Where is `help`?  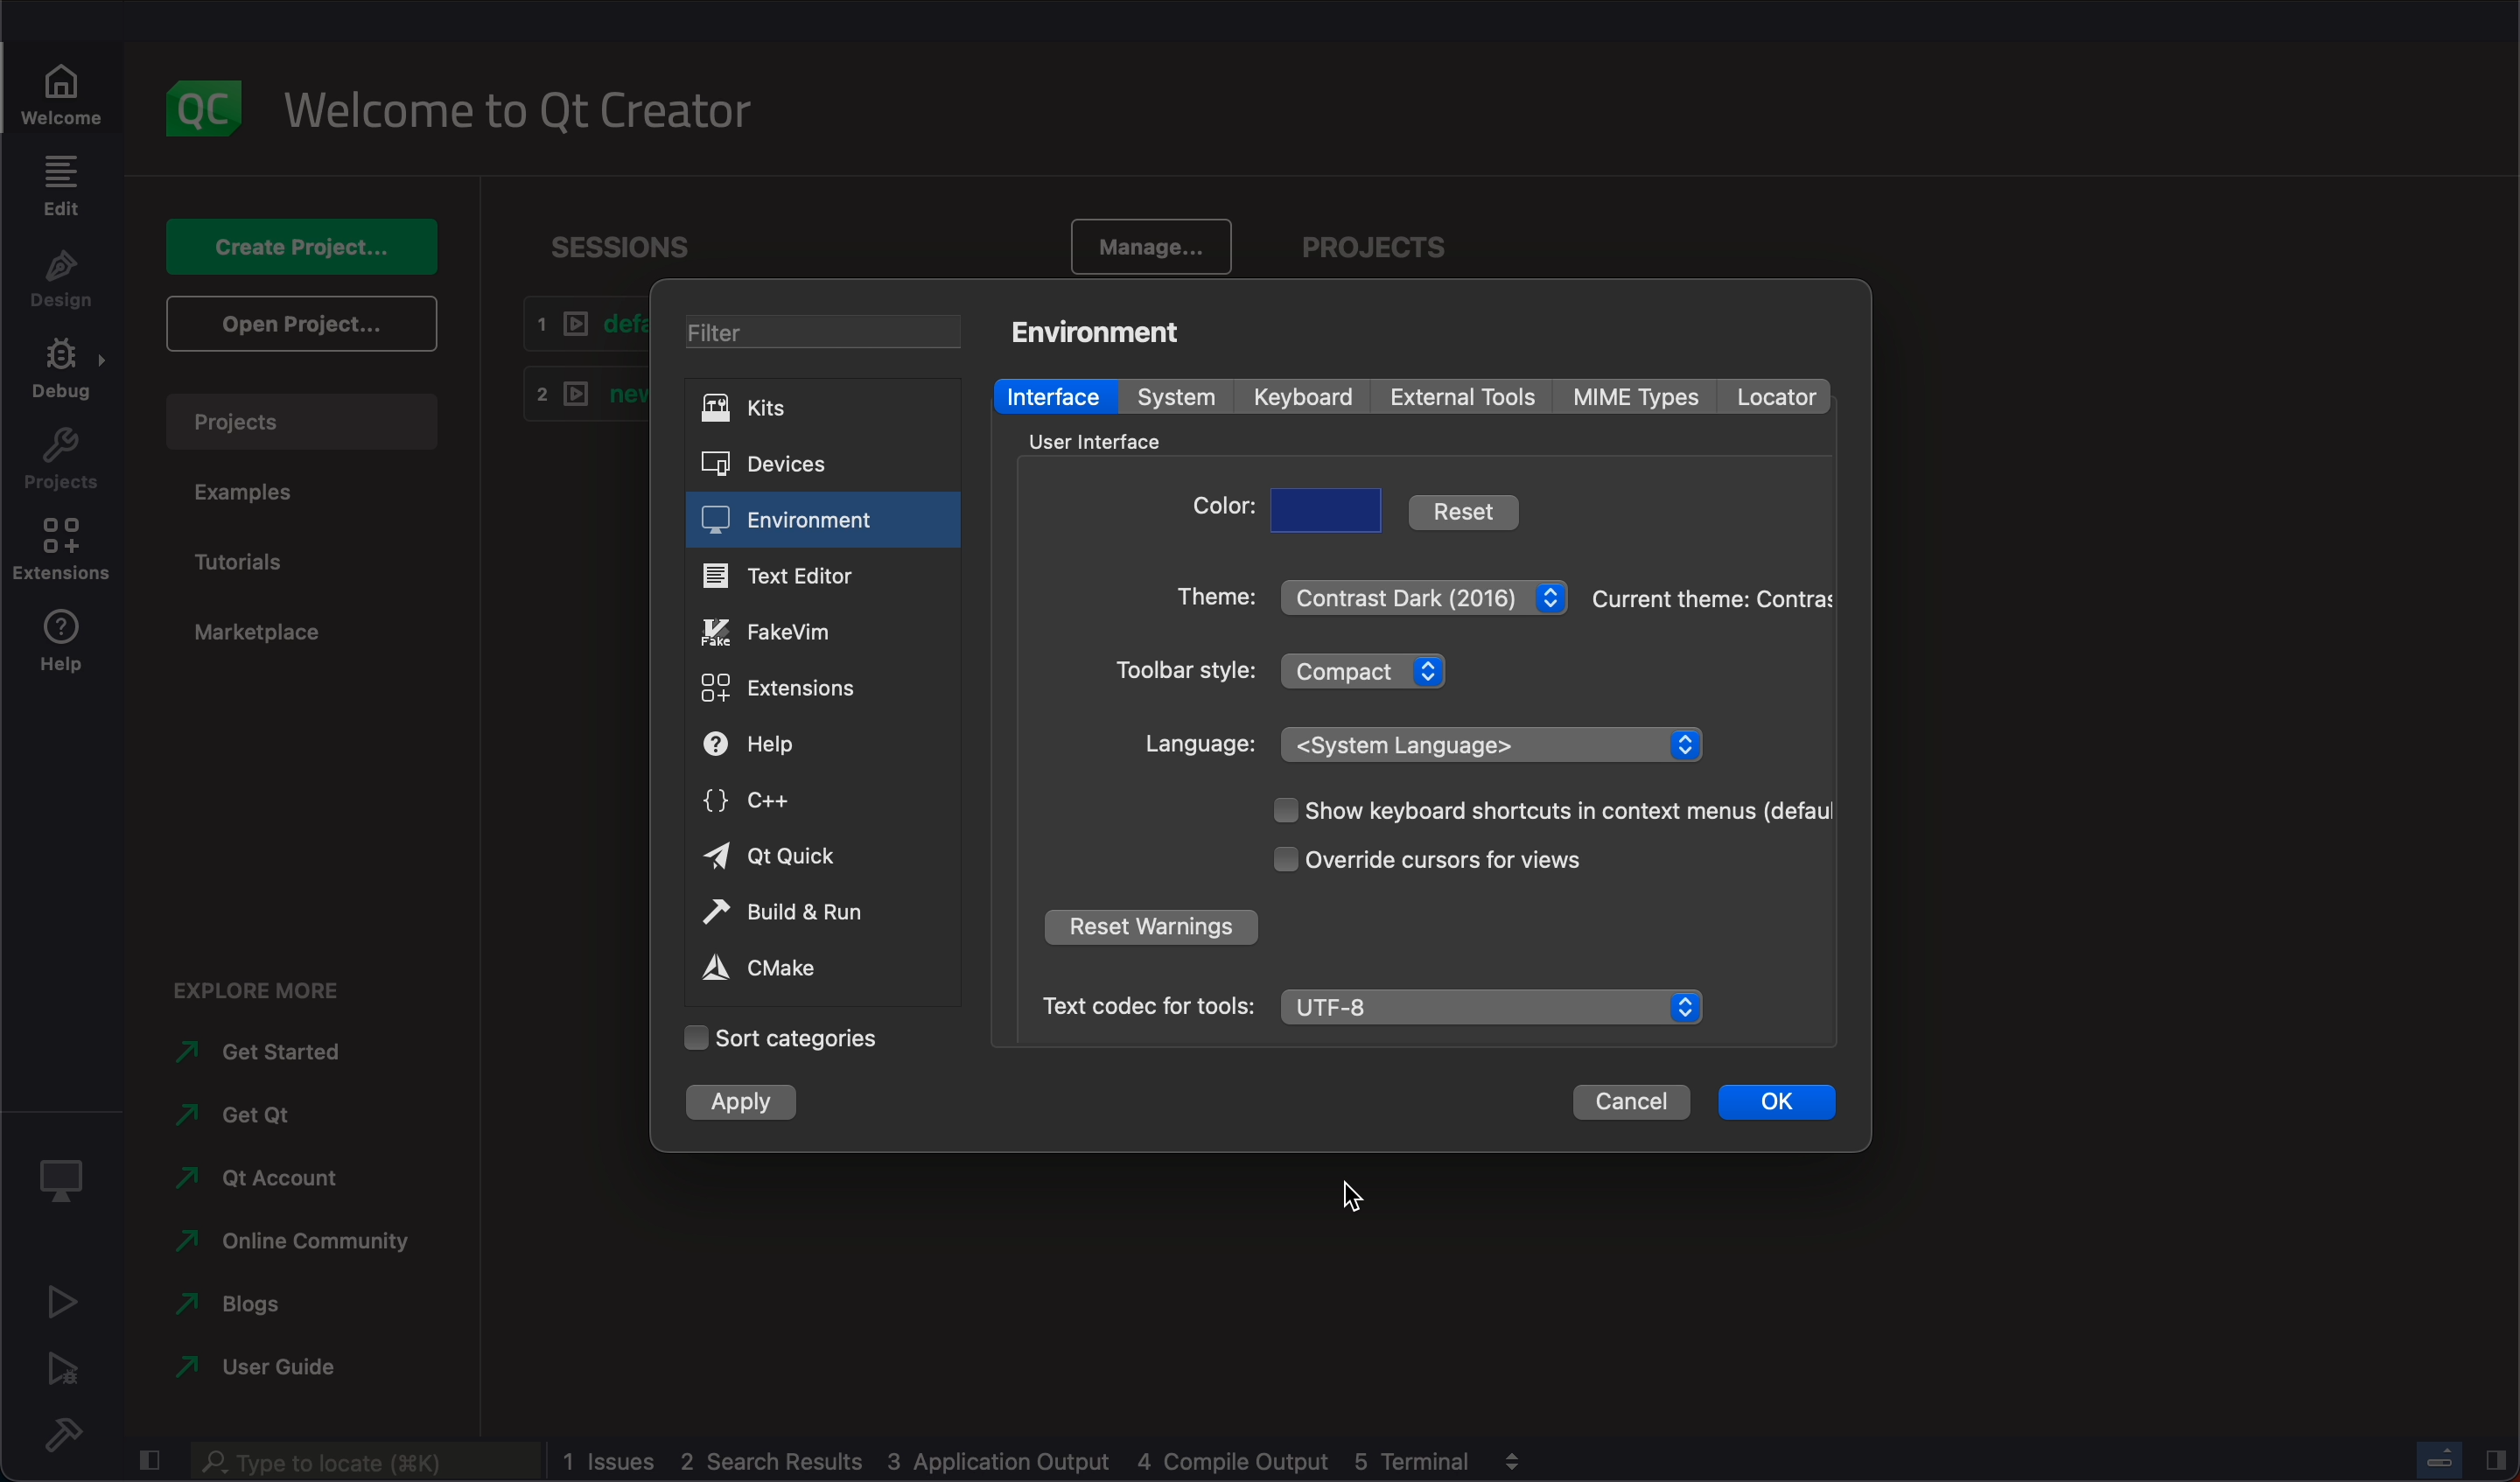 help is located at coordinates (808, 745).